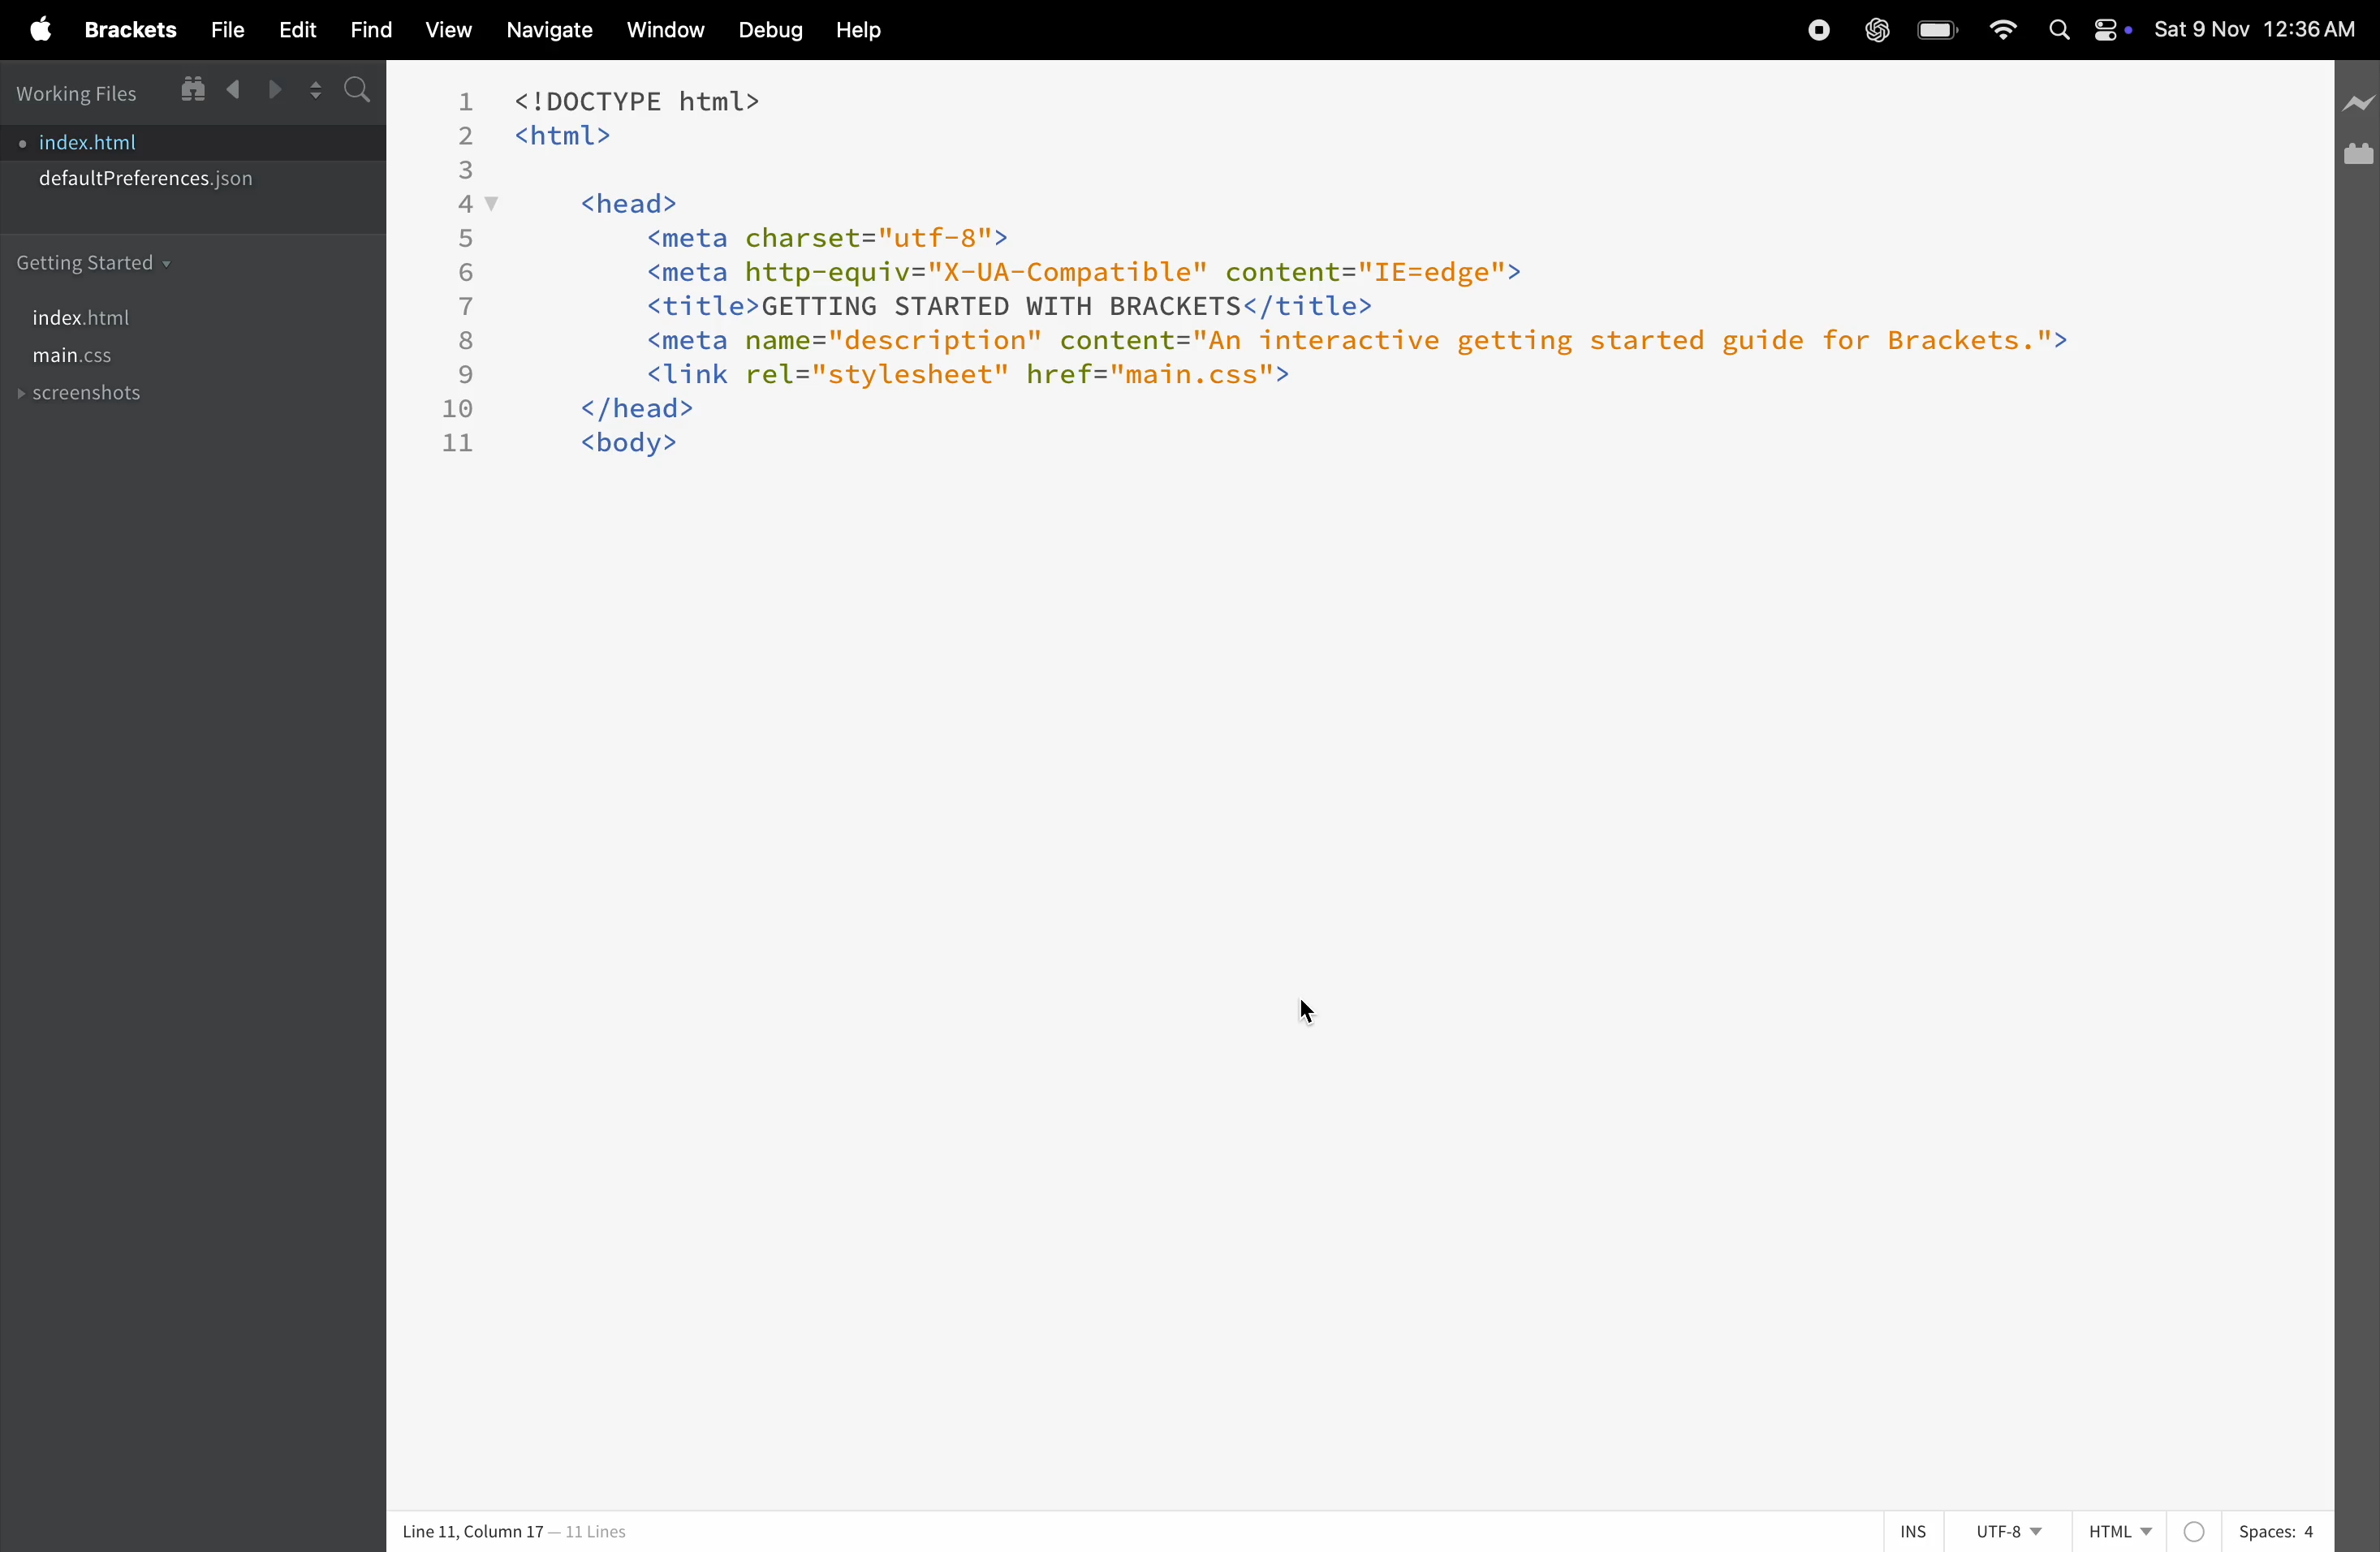 The width and height of the screenshot is (2380, 1552). Describe the element at coordinates (44, 30) in the screenshot. I see `apple menu` at that location.